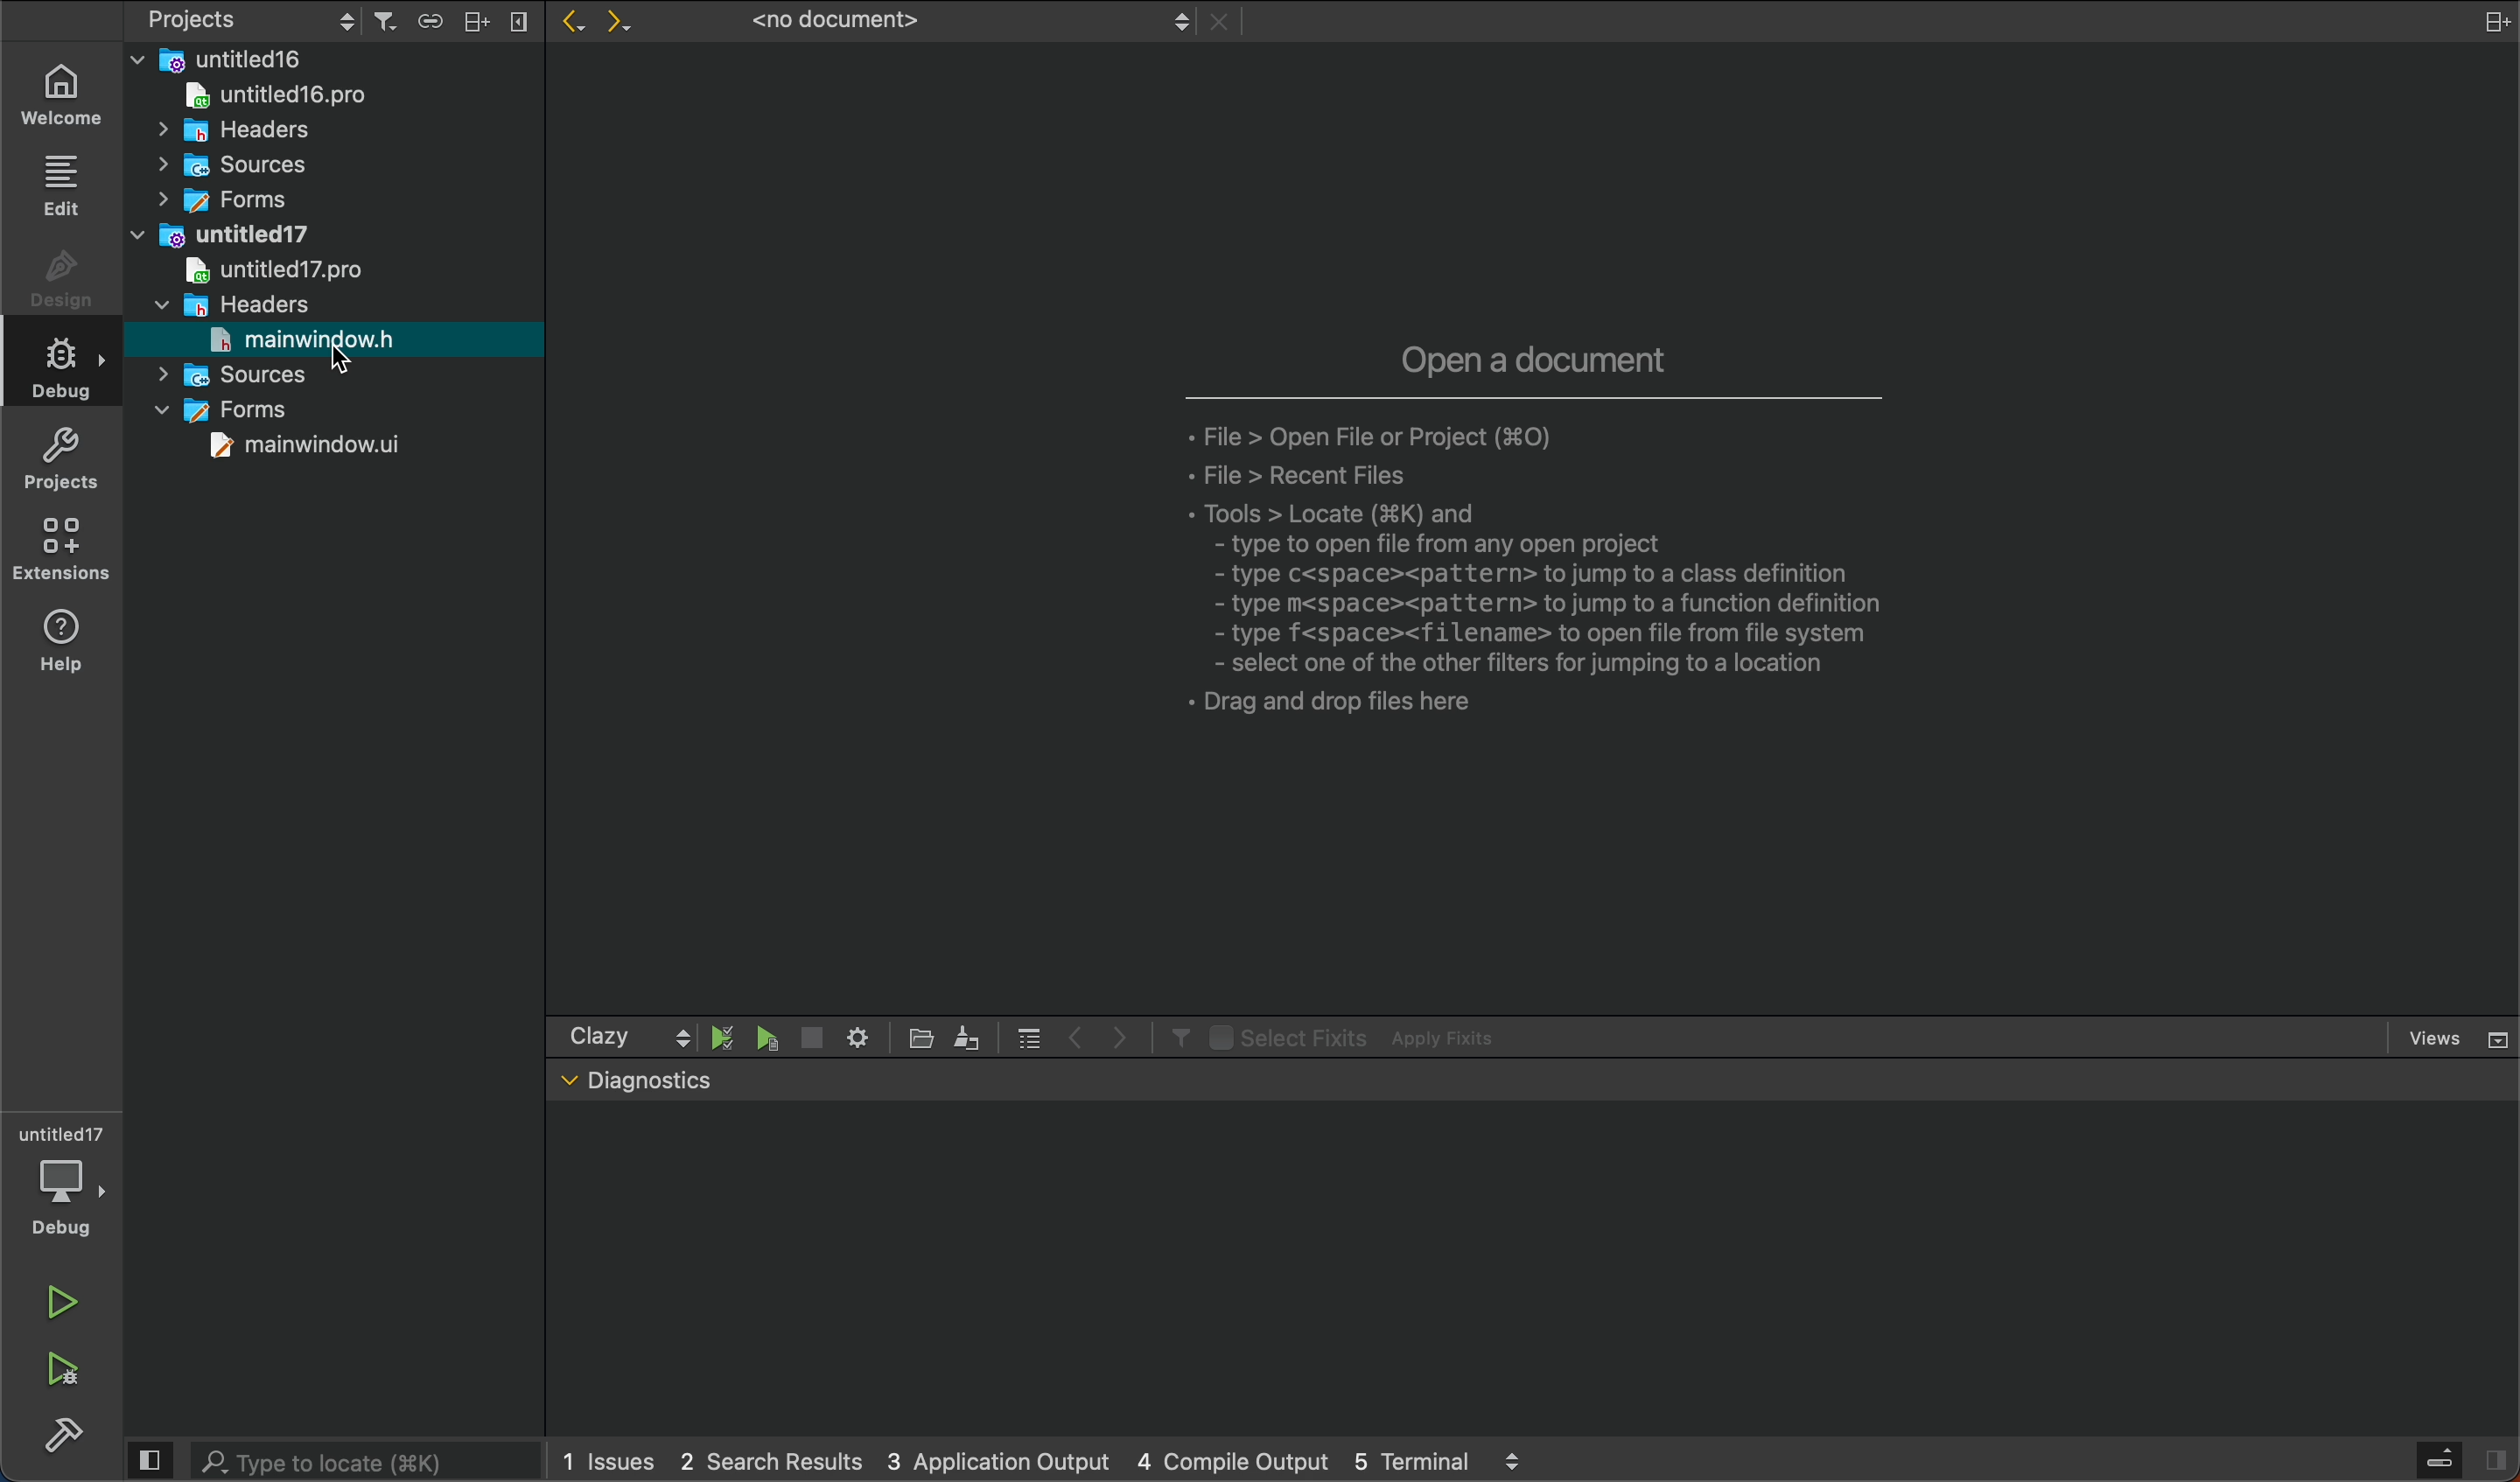 The image size is (2520, 1482). What do you see at coordinates (227, 232) in the screenshot?
I see `untitled17` at bounding box center [227, 232].